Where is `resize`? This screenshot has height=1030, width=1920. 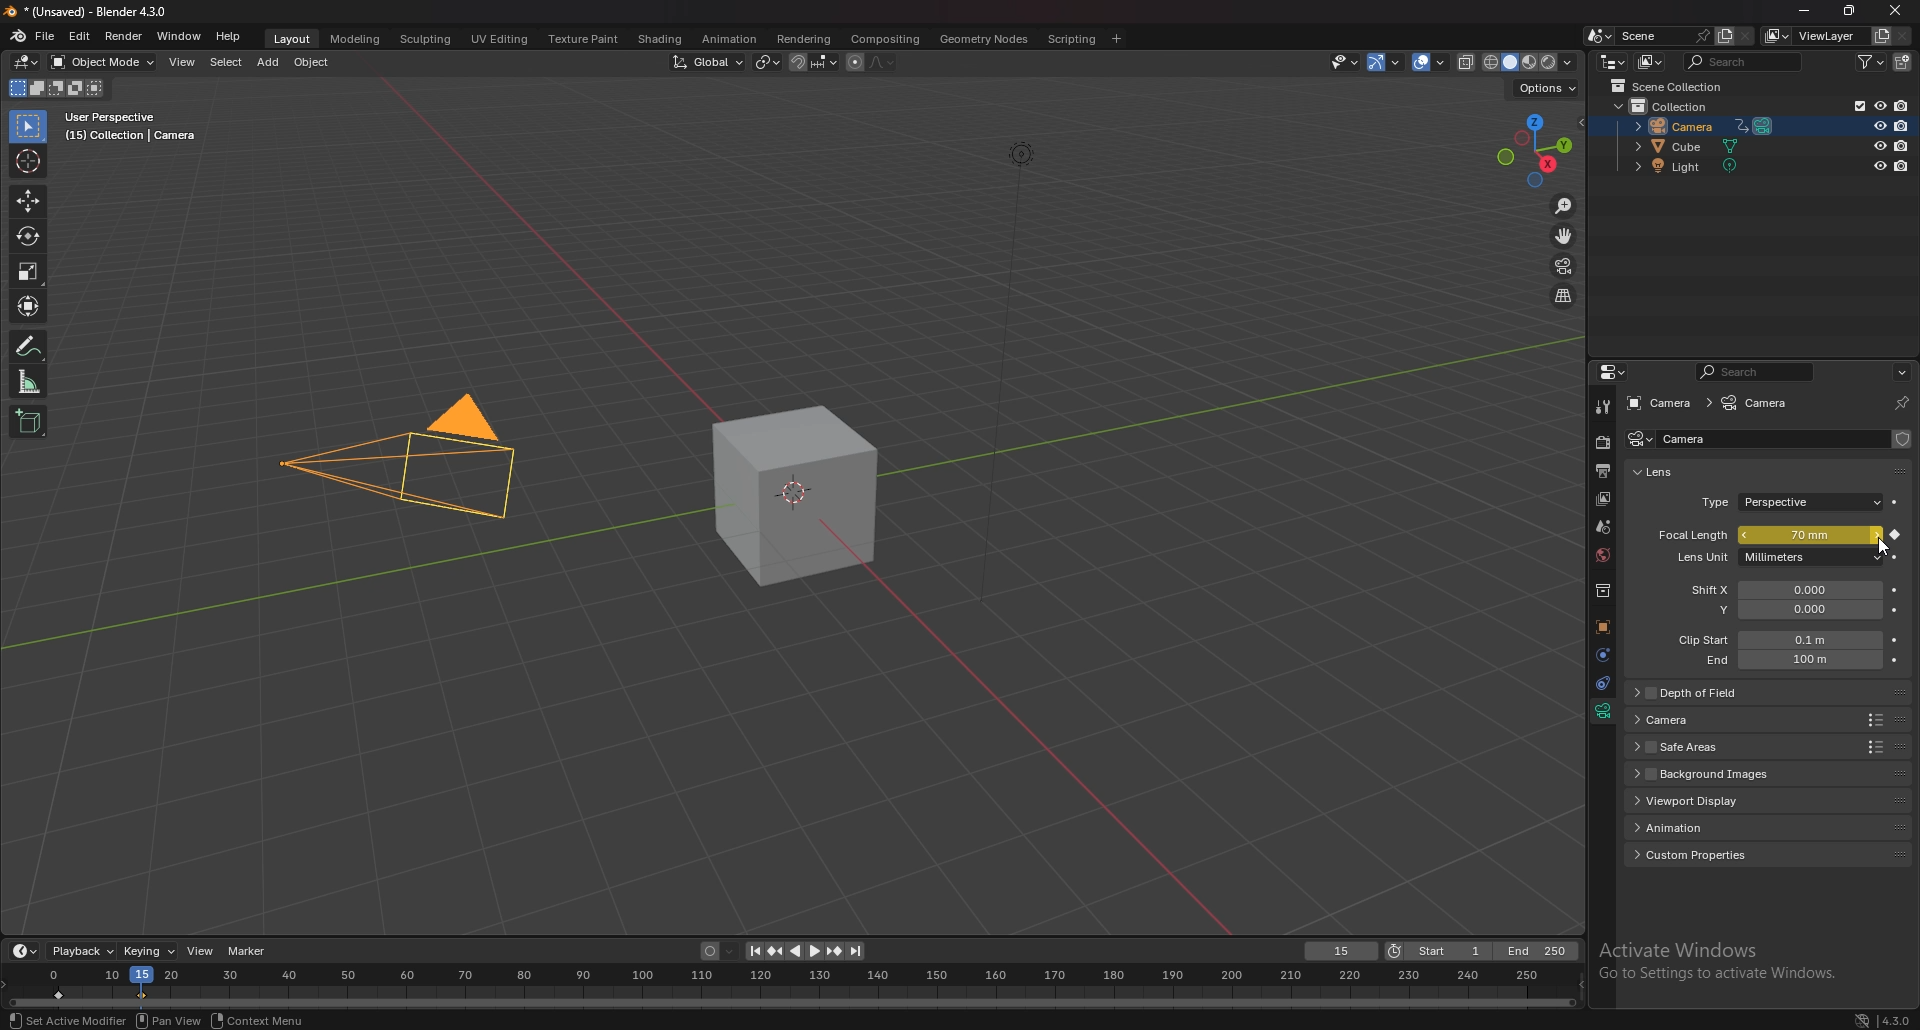
resize is located at coordinates (1848, 13).